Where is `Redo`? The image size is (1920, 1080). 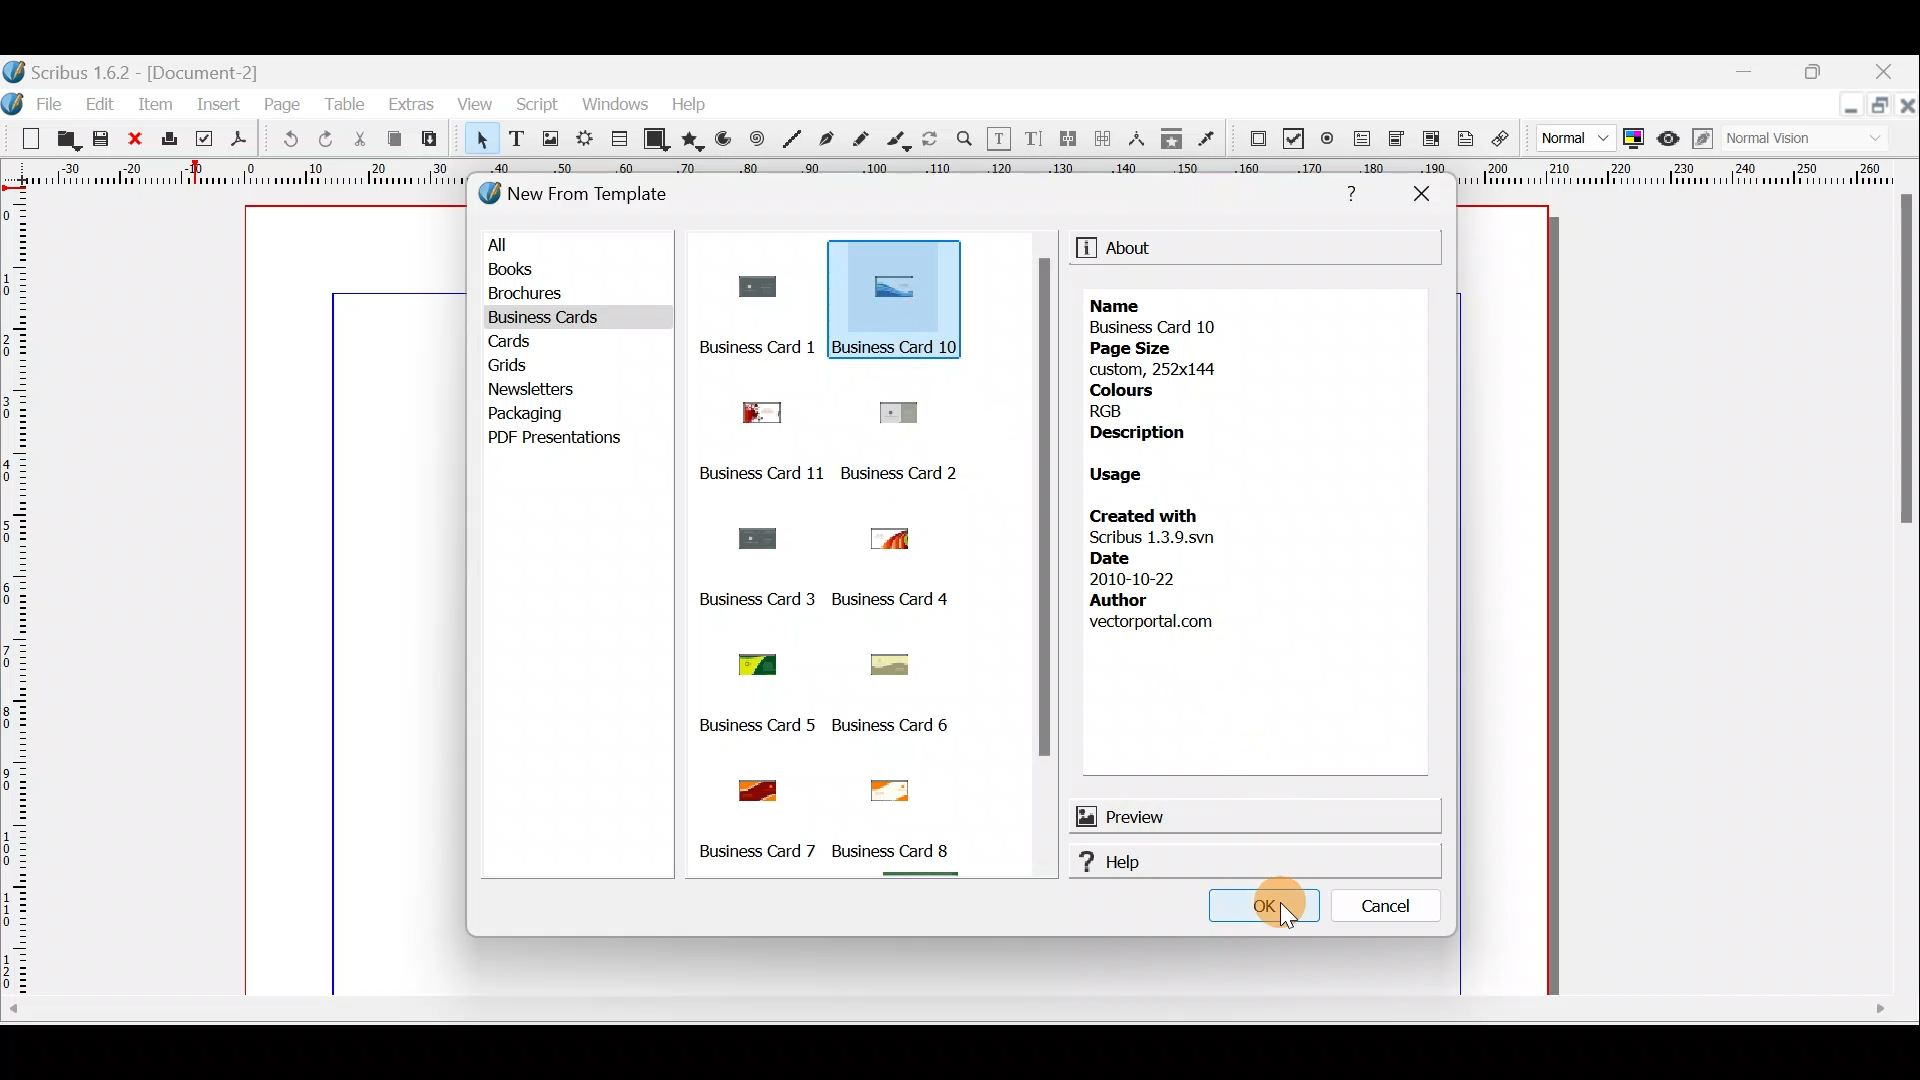 Redo is located at coordinates (321, 141).